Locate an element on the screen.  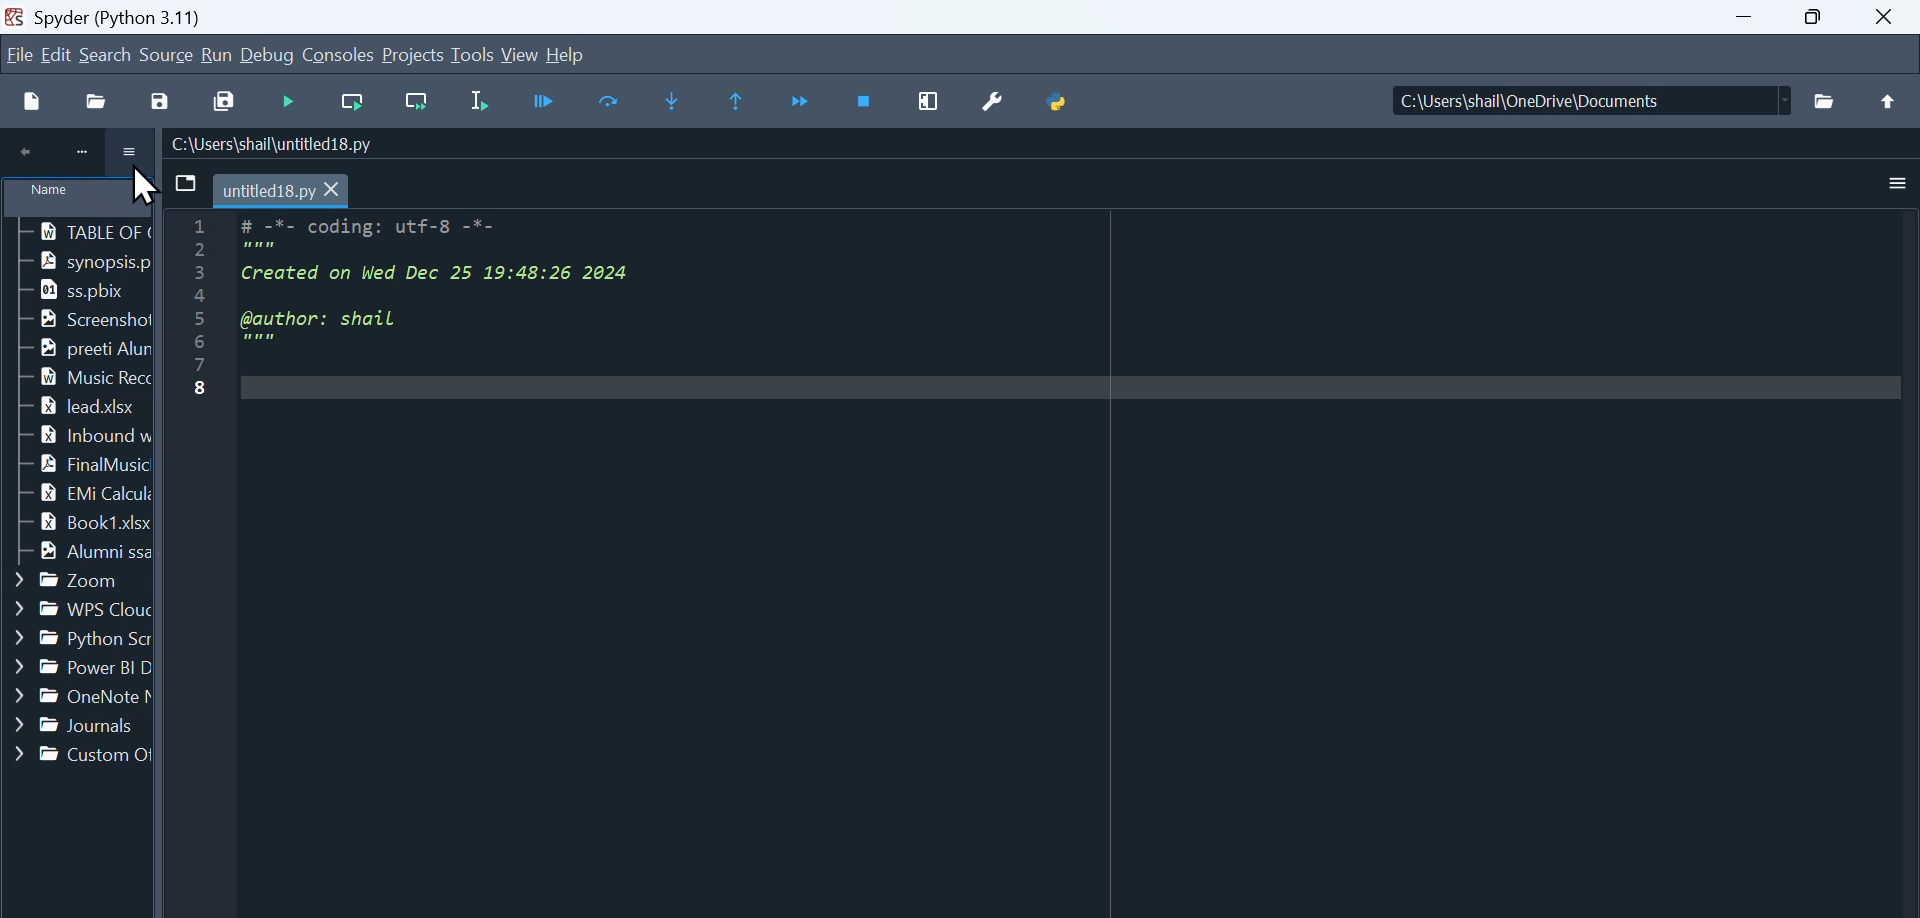
preeti Alur. is located at coordinates (77, 350).